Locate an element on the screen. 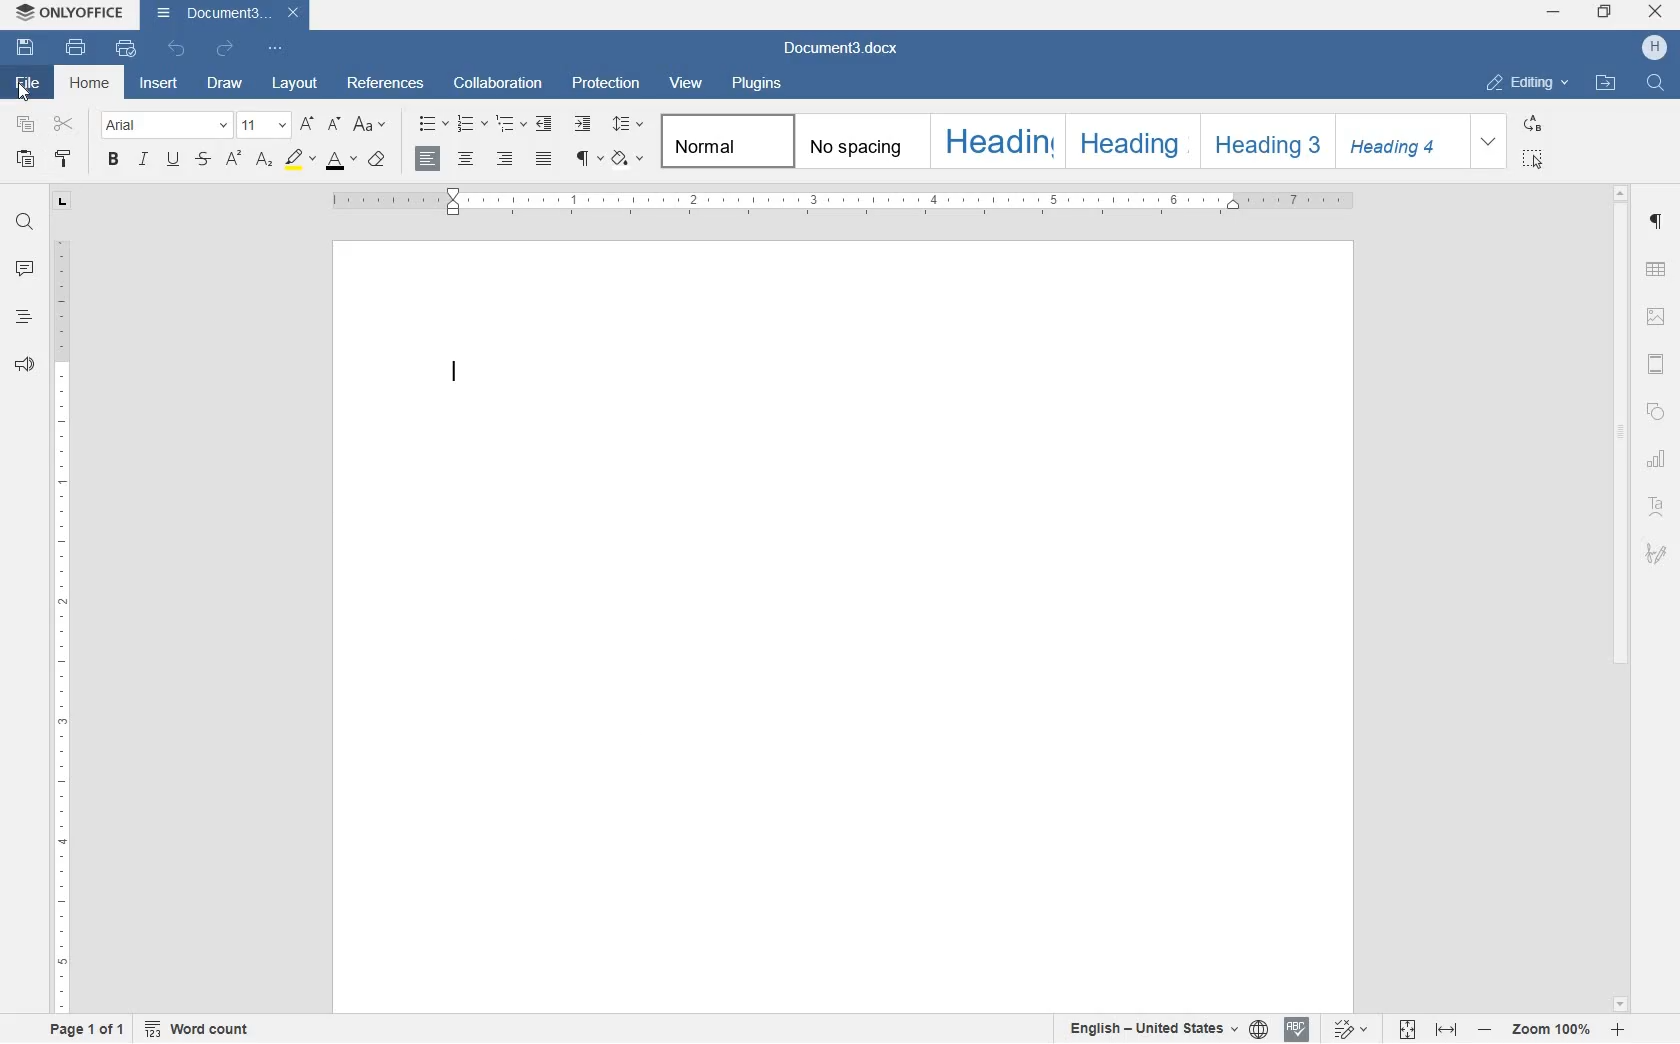  find is located at coordinates (1657, 84).